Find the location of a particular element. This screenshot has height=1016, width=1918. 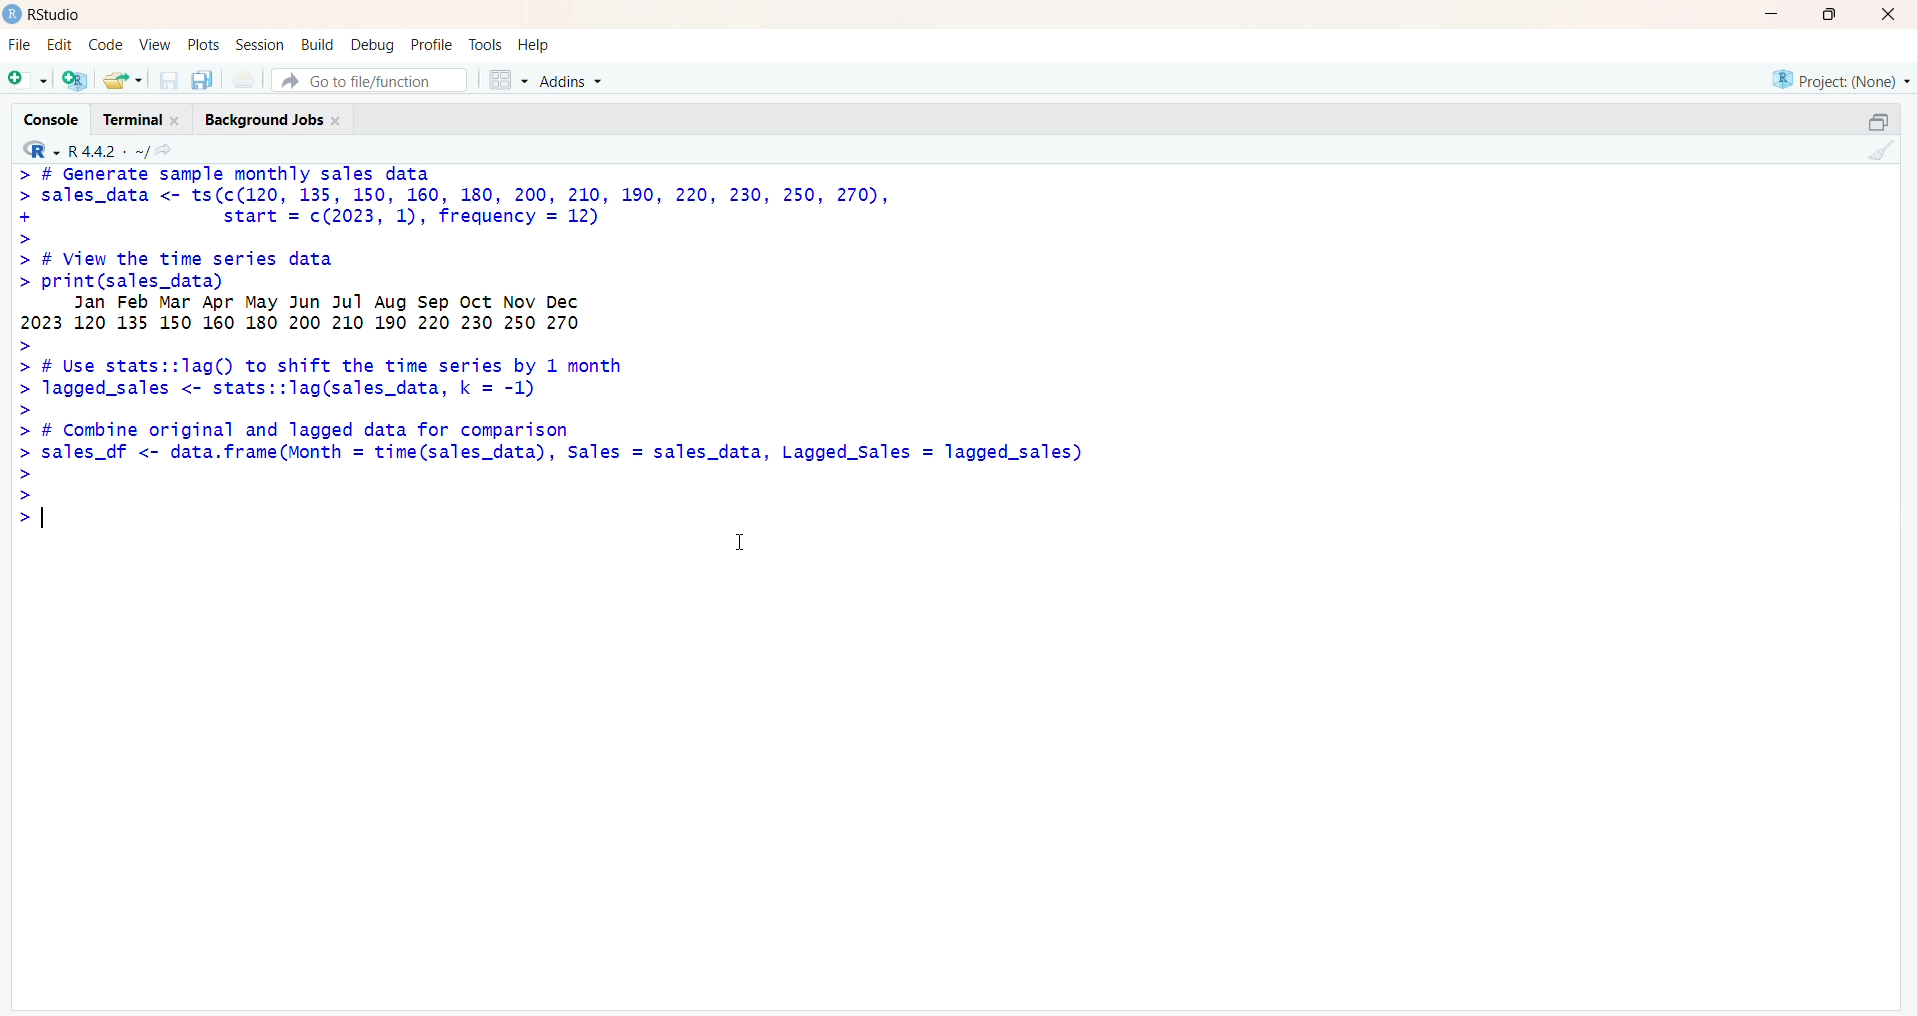

view the current working directory is located at coordinates (166, 152).